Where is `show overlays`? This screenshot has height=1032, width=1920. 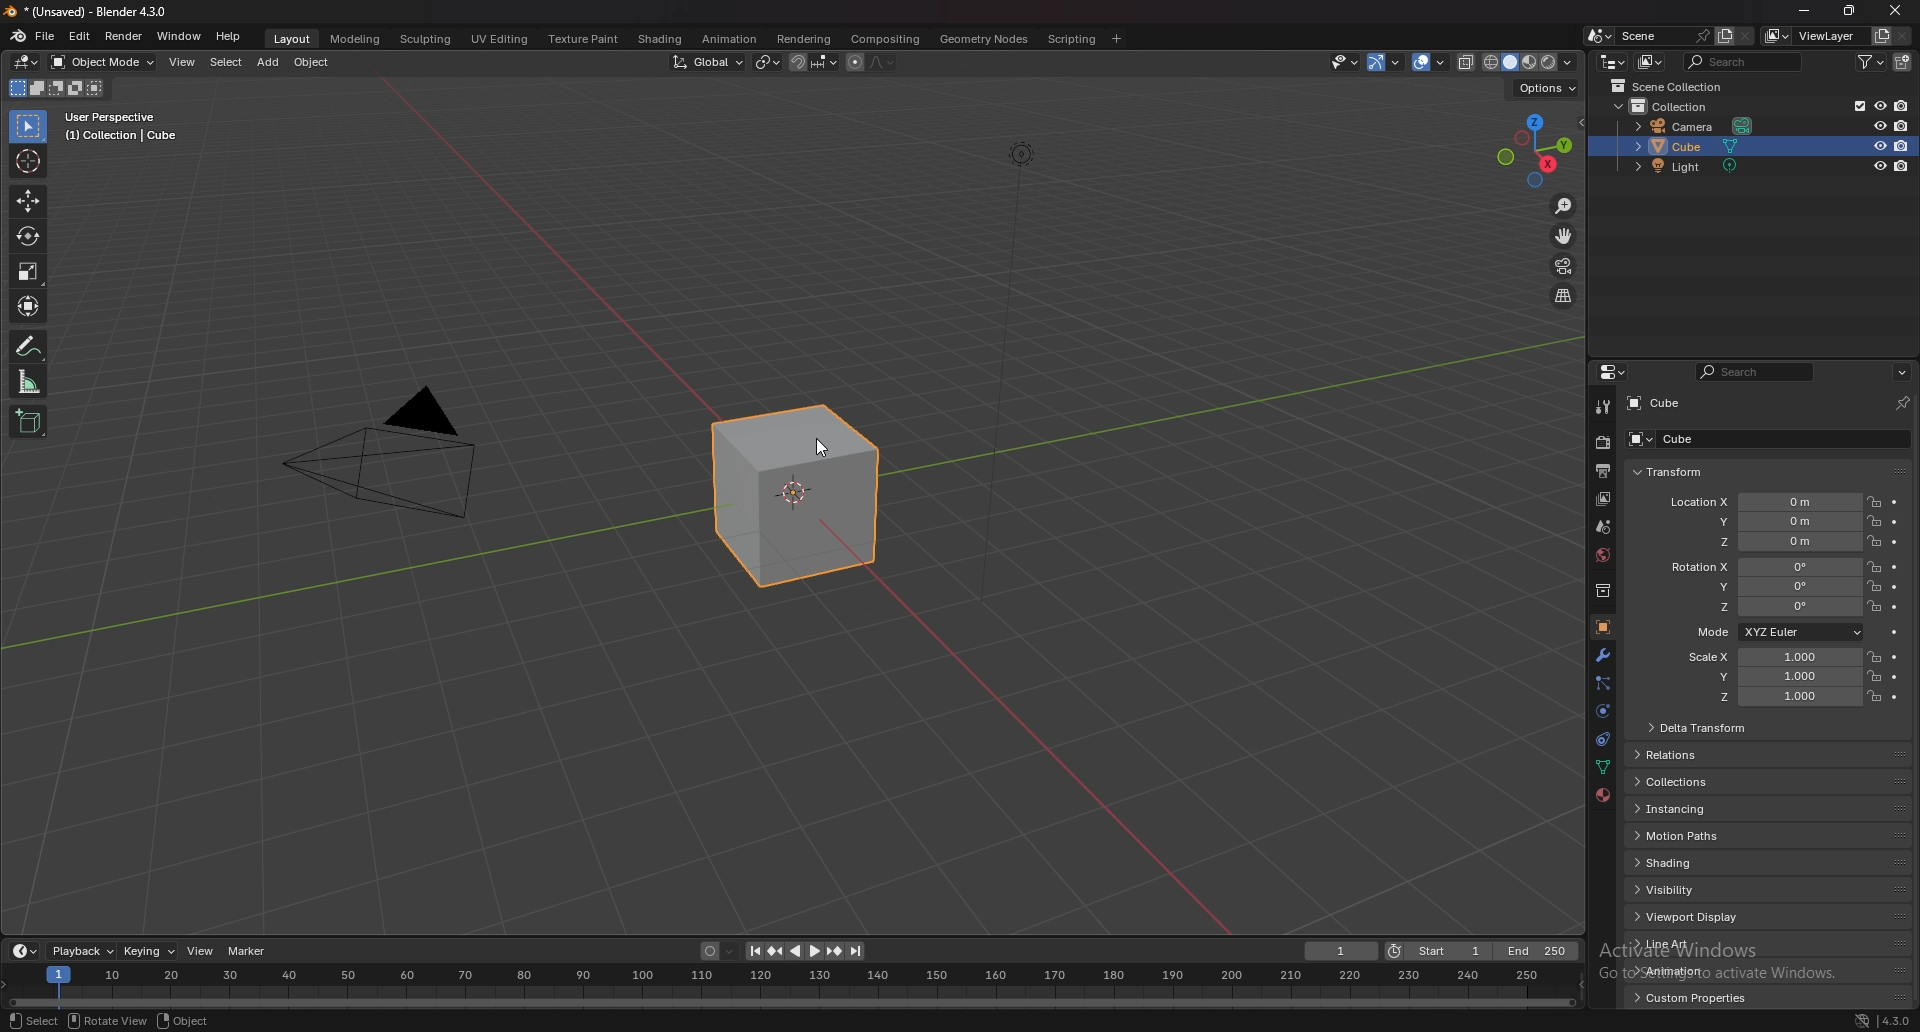 show overlays is located at coordinates (1431, 61).